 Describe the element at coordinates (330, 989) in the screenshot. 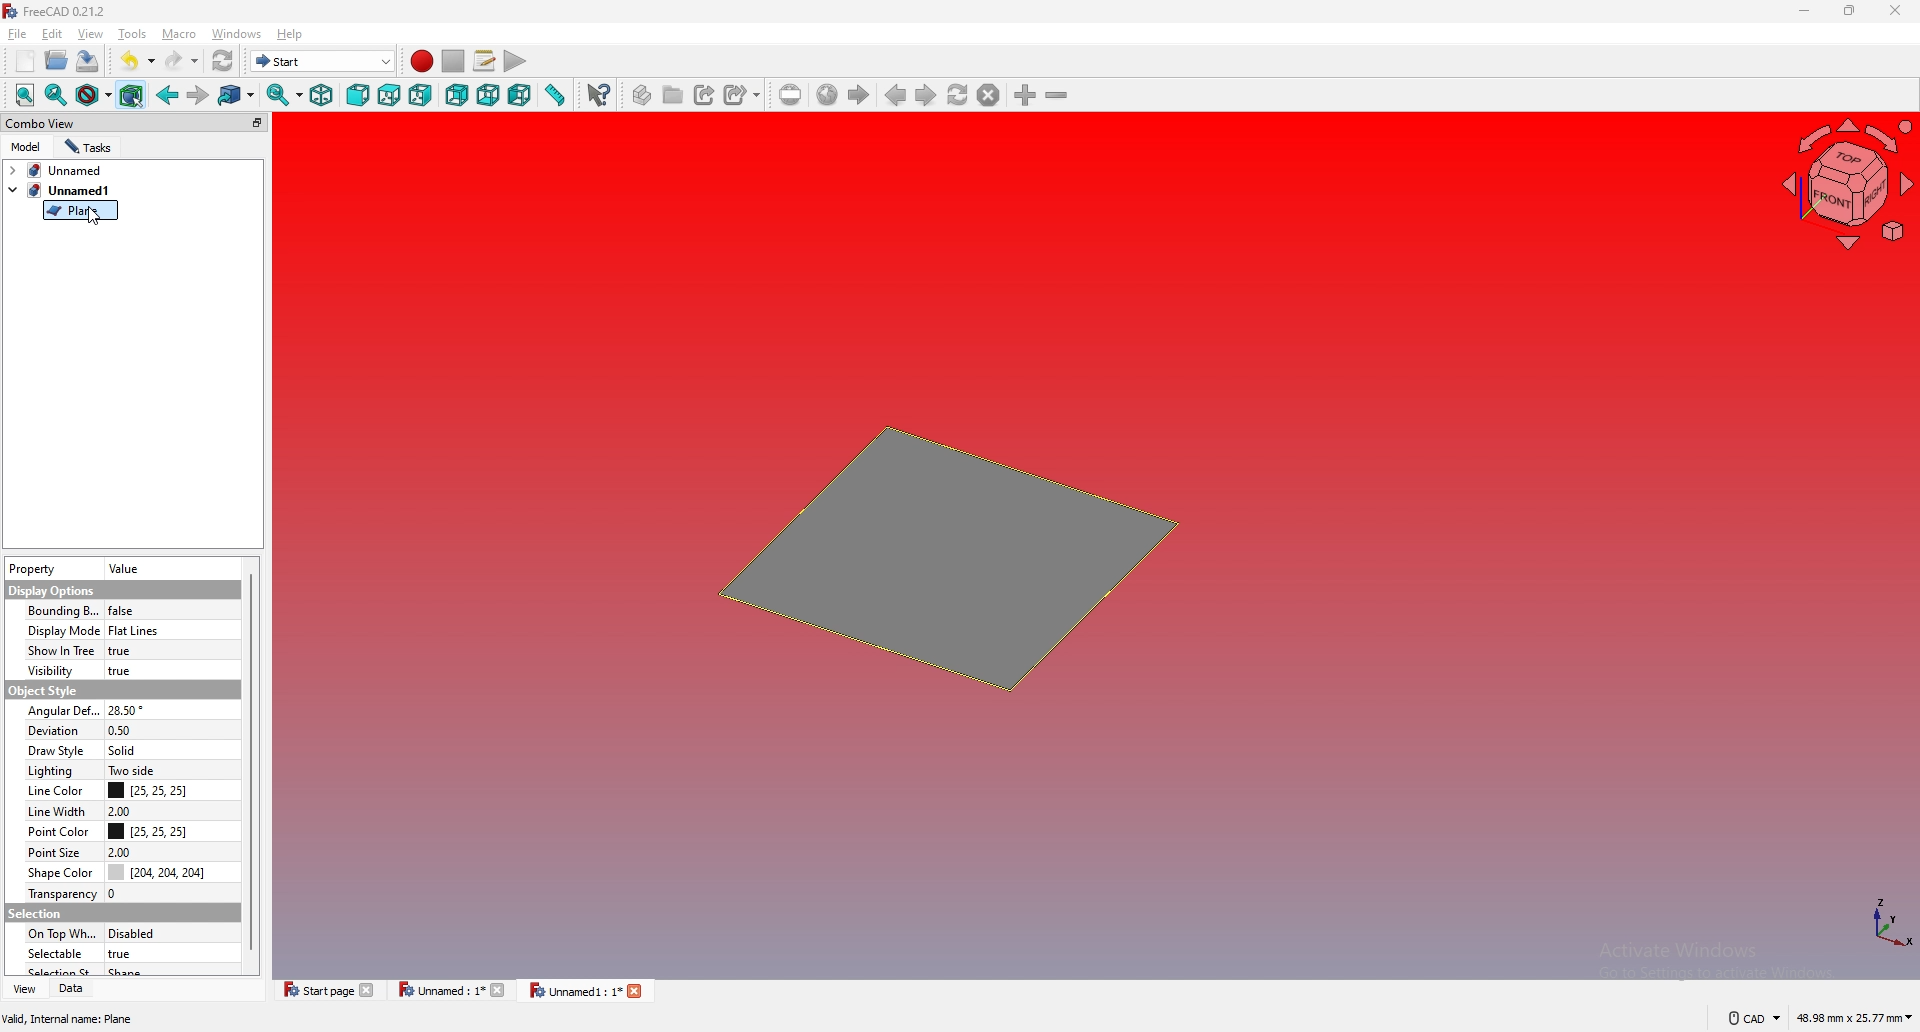

I see `start page` at that location.